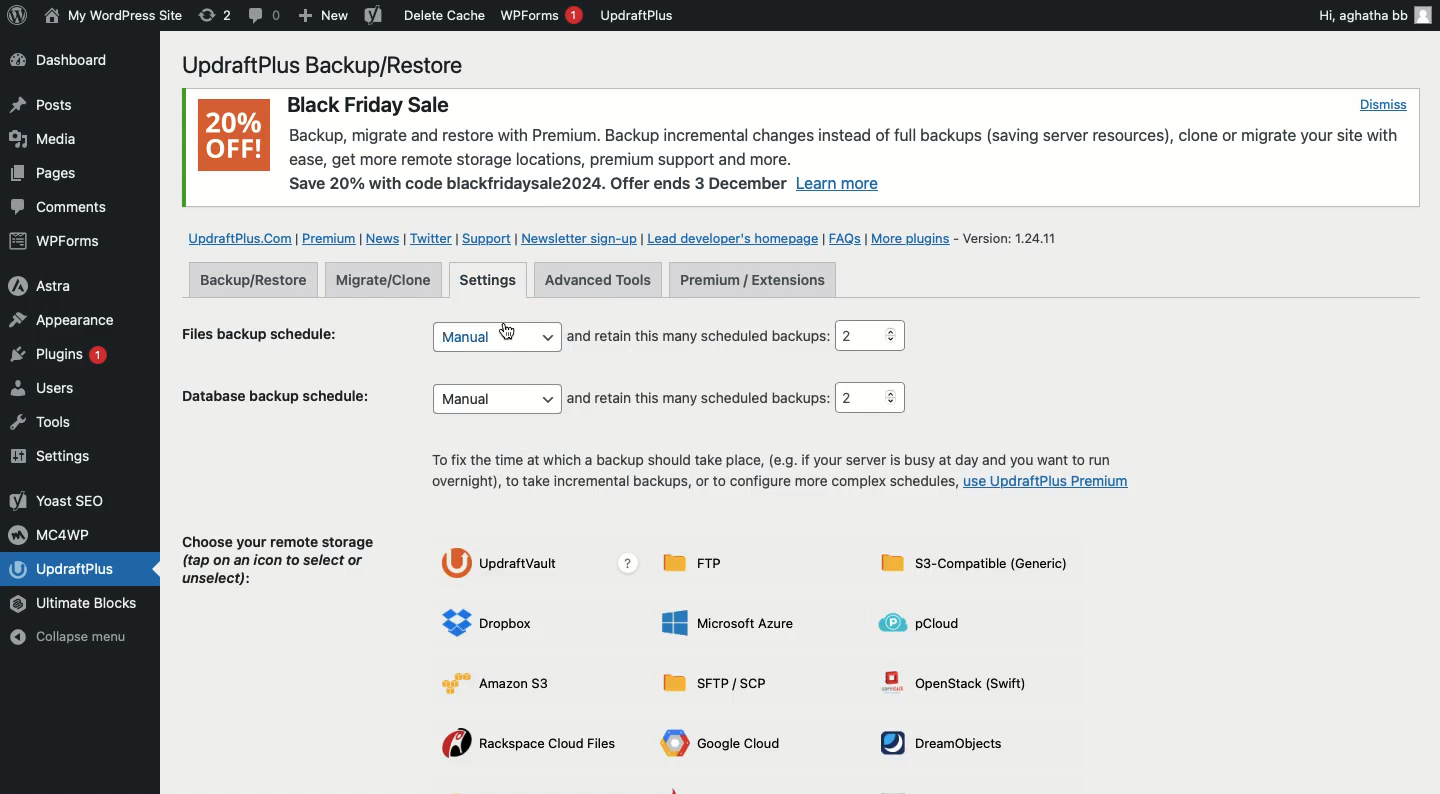  I want to click on Yoast, so click(372, 17).